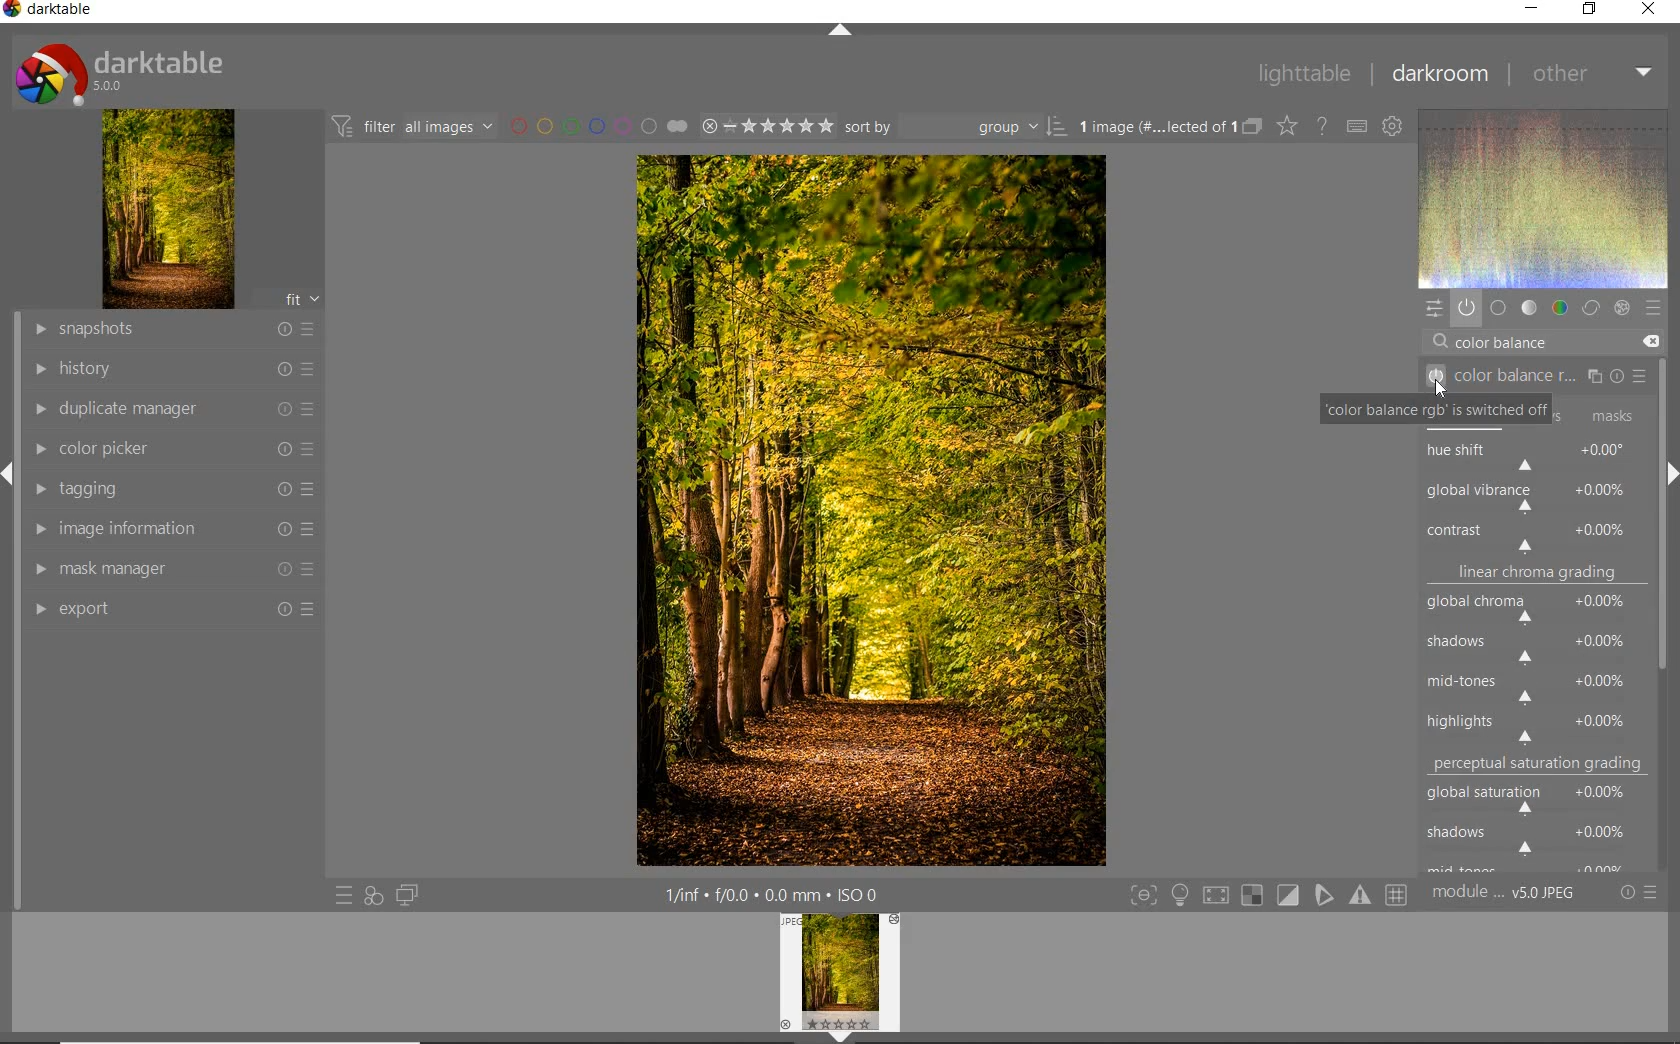 The width and height of the screenshot is (1680, 1044). Describe the element at coordinates (837, 30) in the screenshot. I see `expand/collapse` at that location.